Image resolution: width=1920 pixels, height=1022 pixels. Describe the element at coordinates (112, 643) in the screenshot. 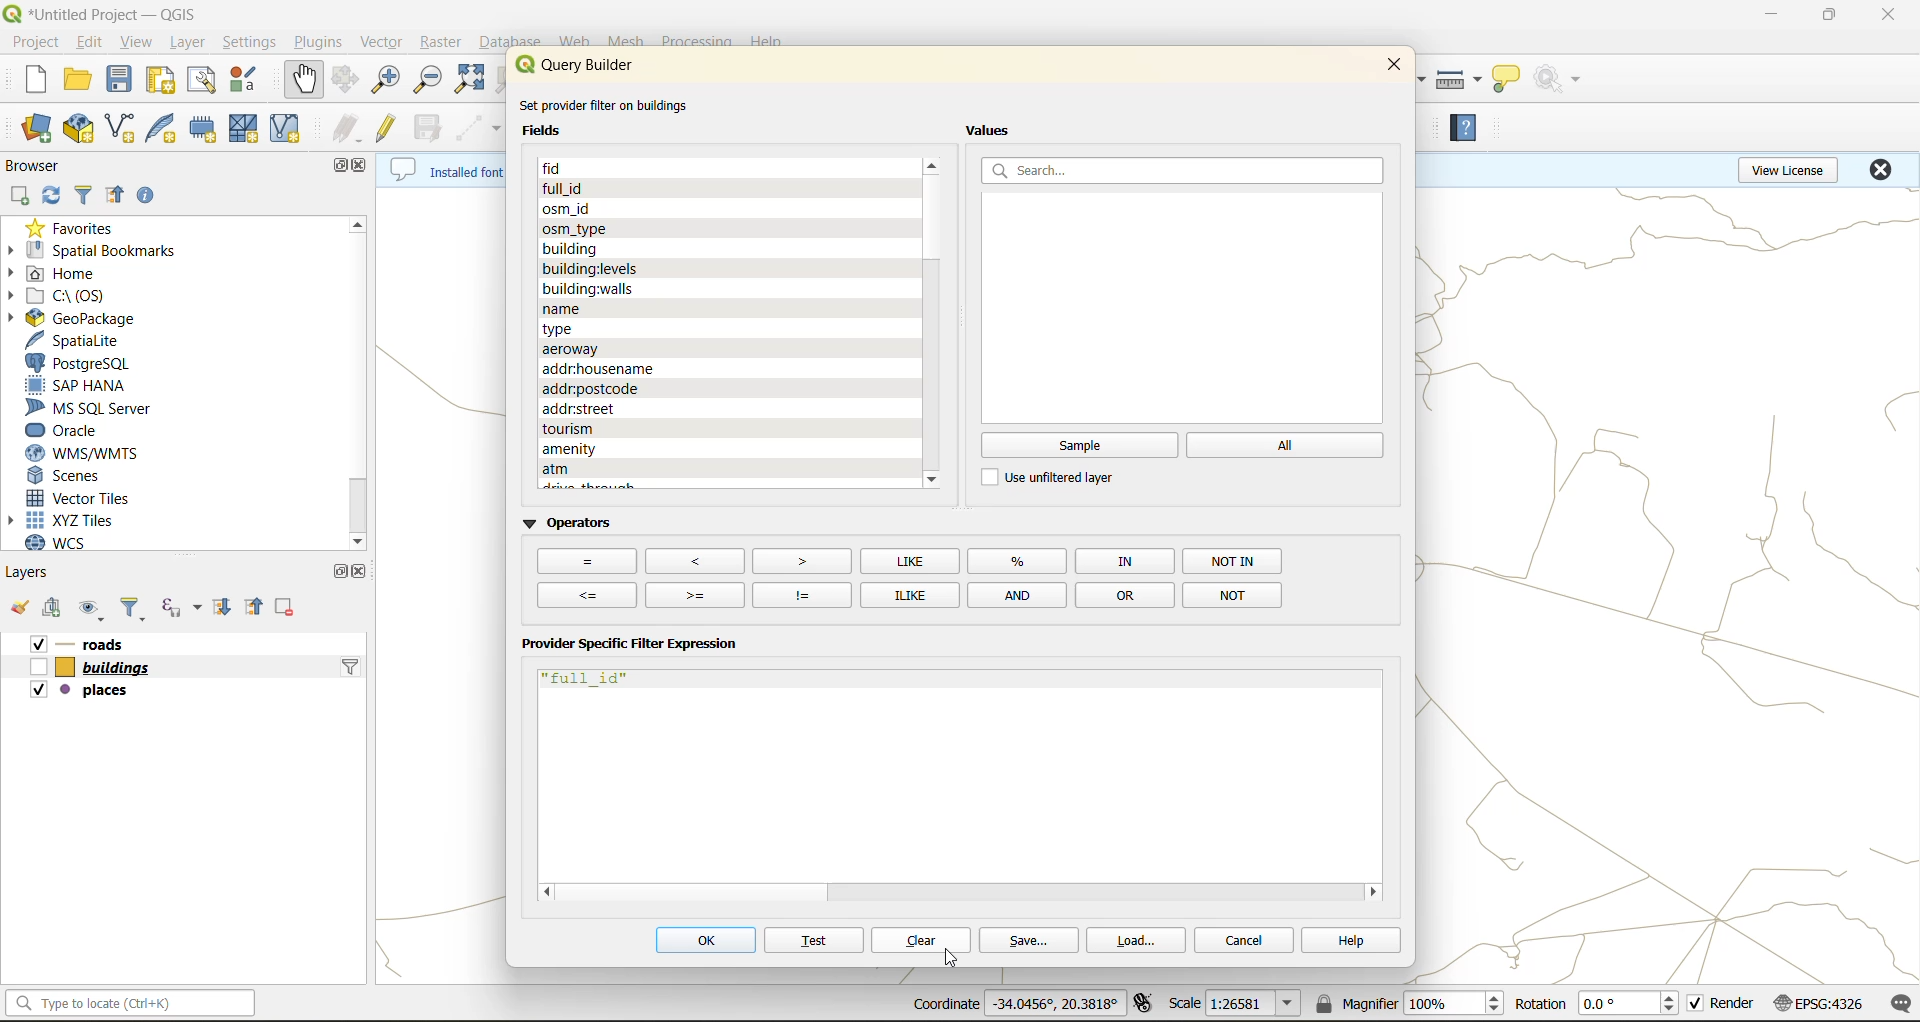

I see `layers` at that location.